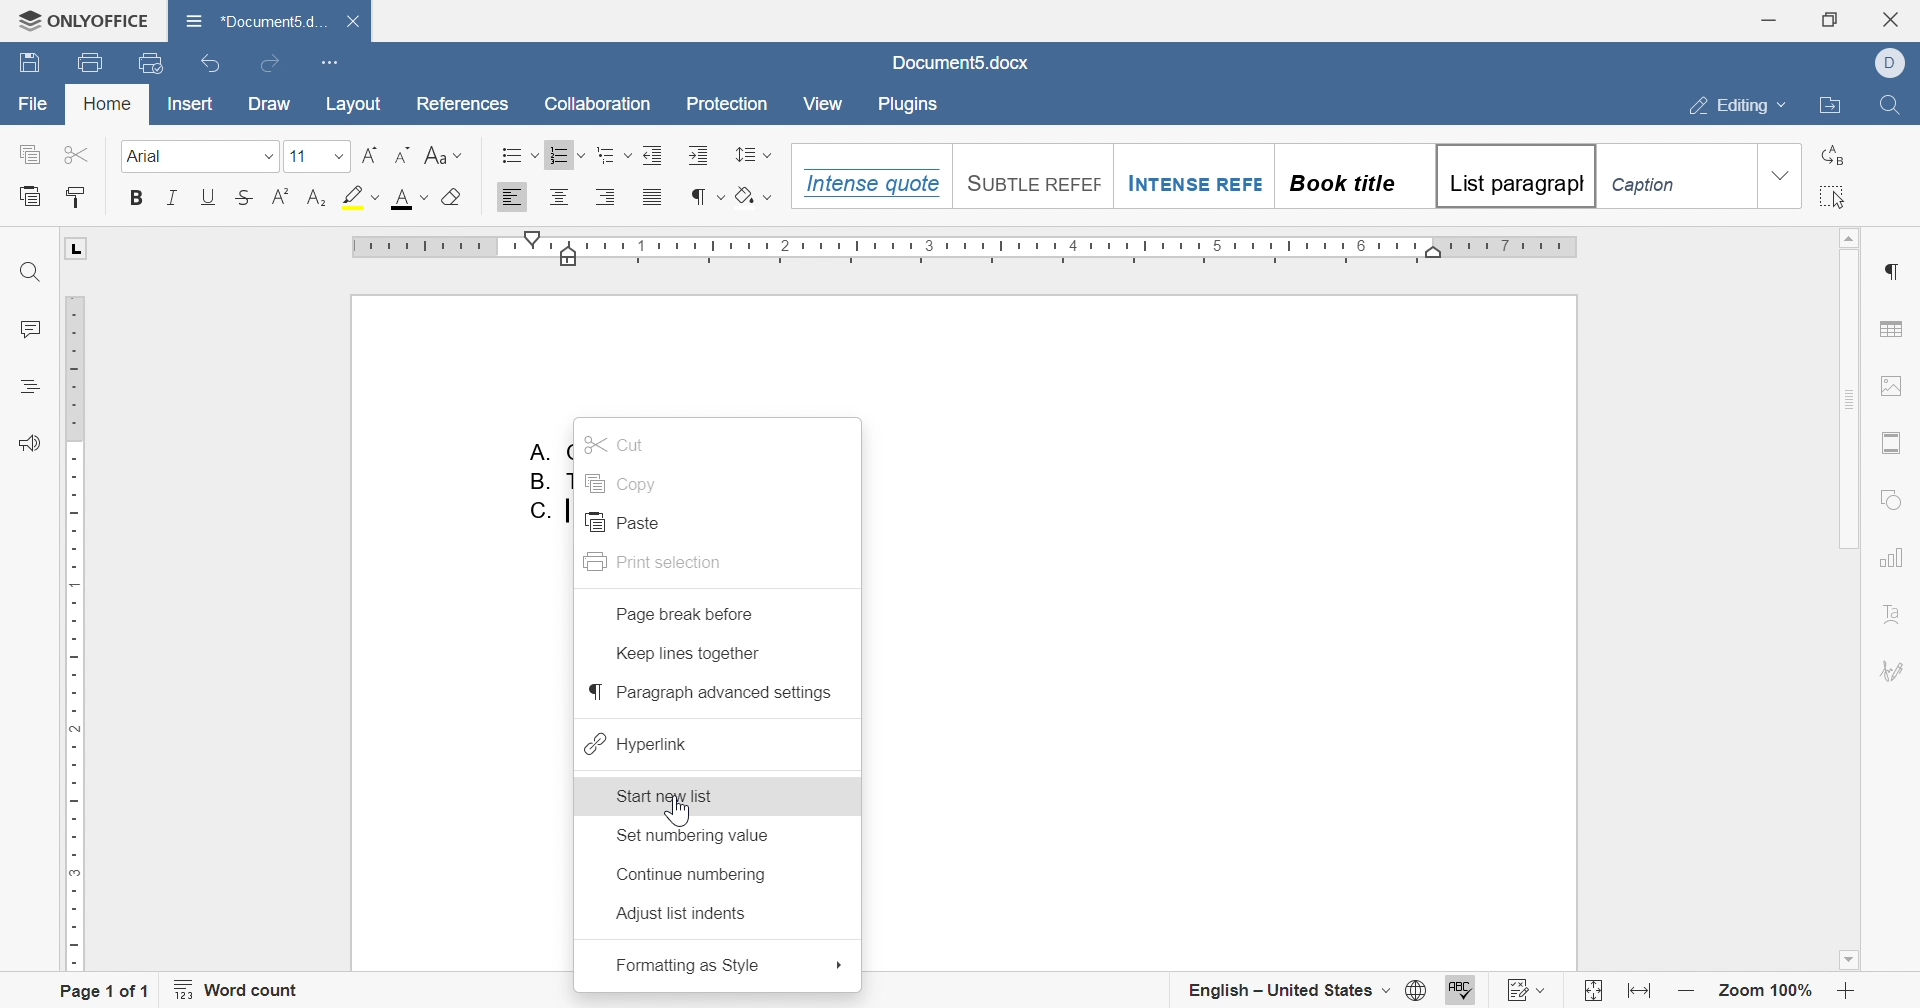  What do you see at coordinates (315, 197) in the screenshot?
I see `Subscript` at bounding box center [315, 197].